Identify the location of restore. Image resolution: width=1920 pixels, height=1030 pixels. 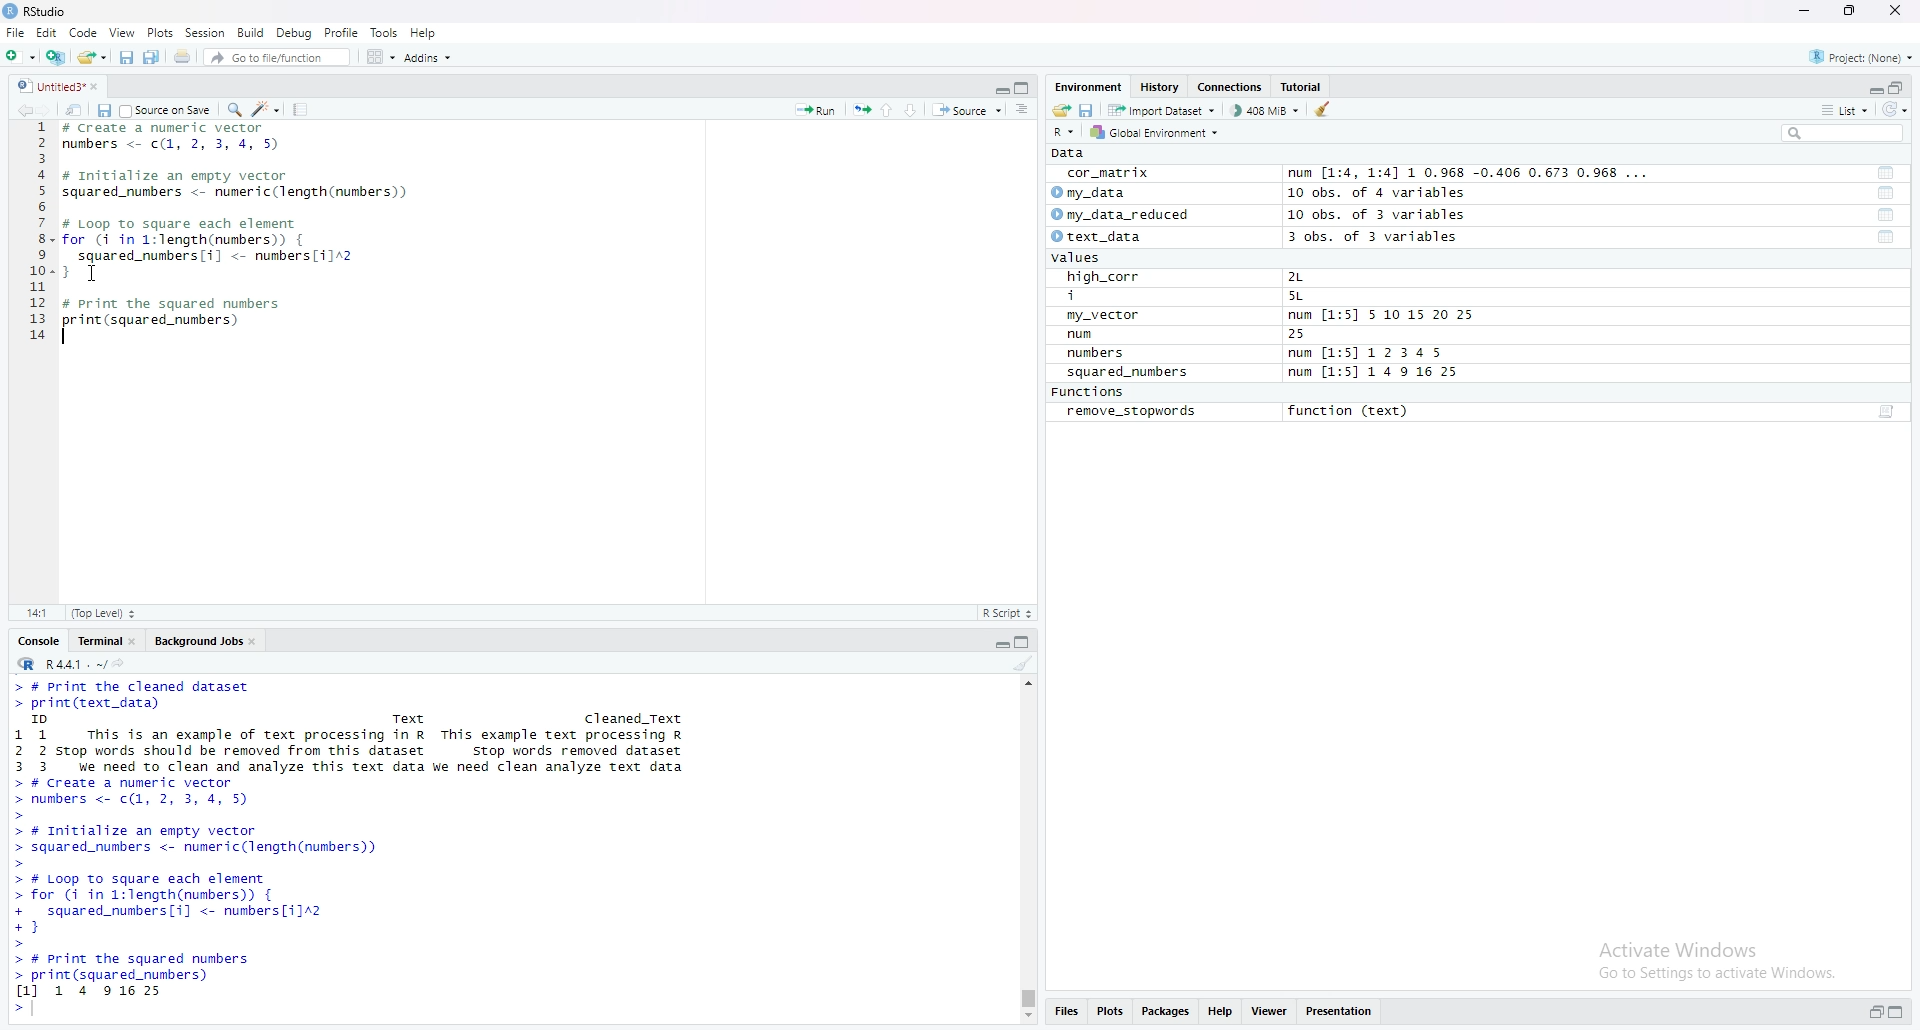
(1876, 1013).